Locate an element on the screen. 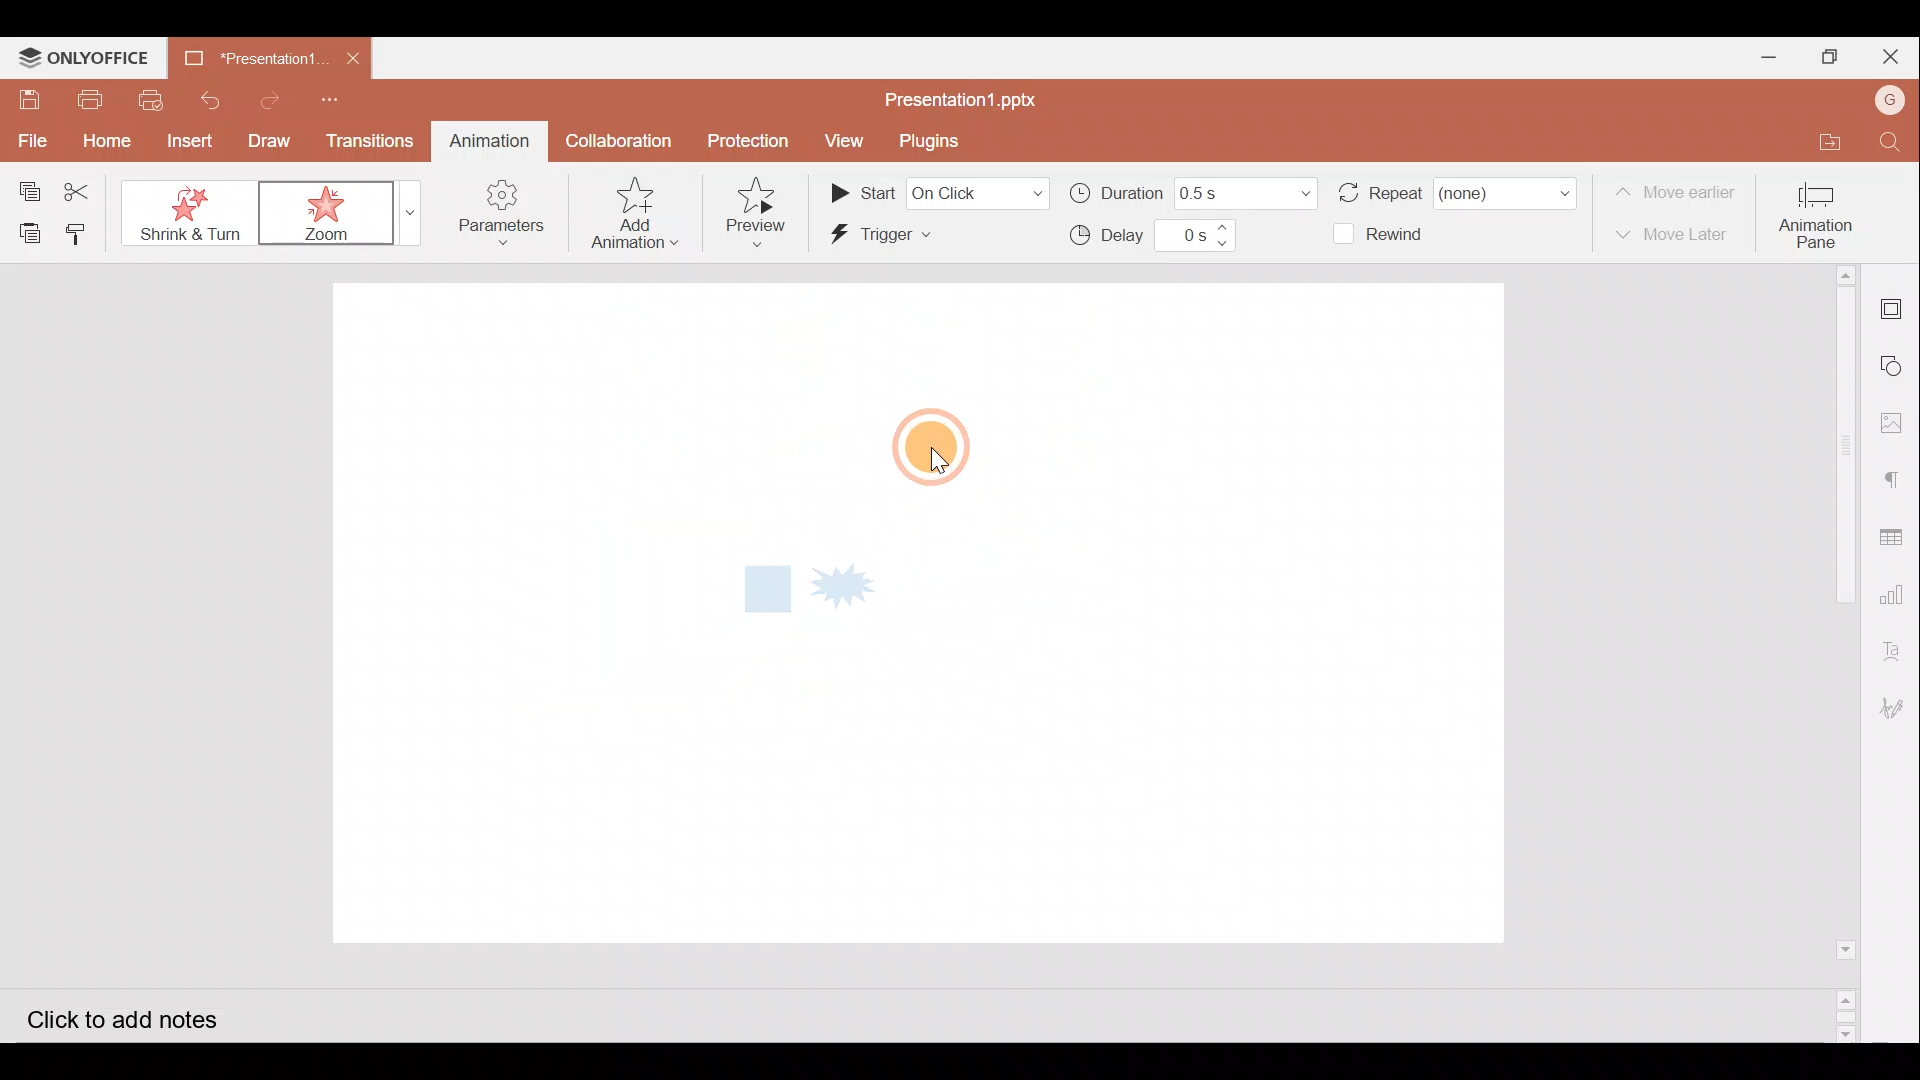  None is located at coordinates (190, 214).